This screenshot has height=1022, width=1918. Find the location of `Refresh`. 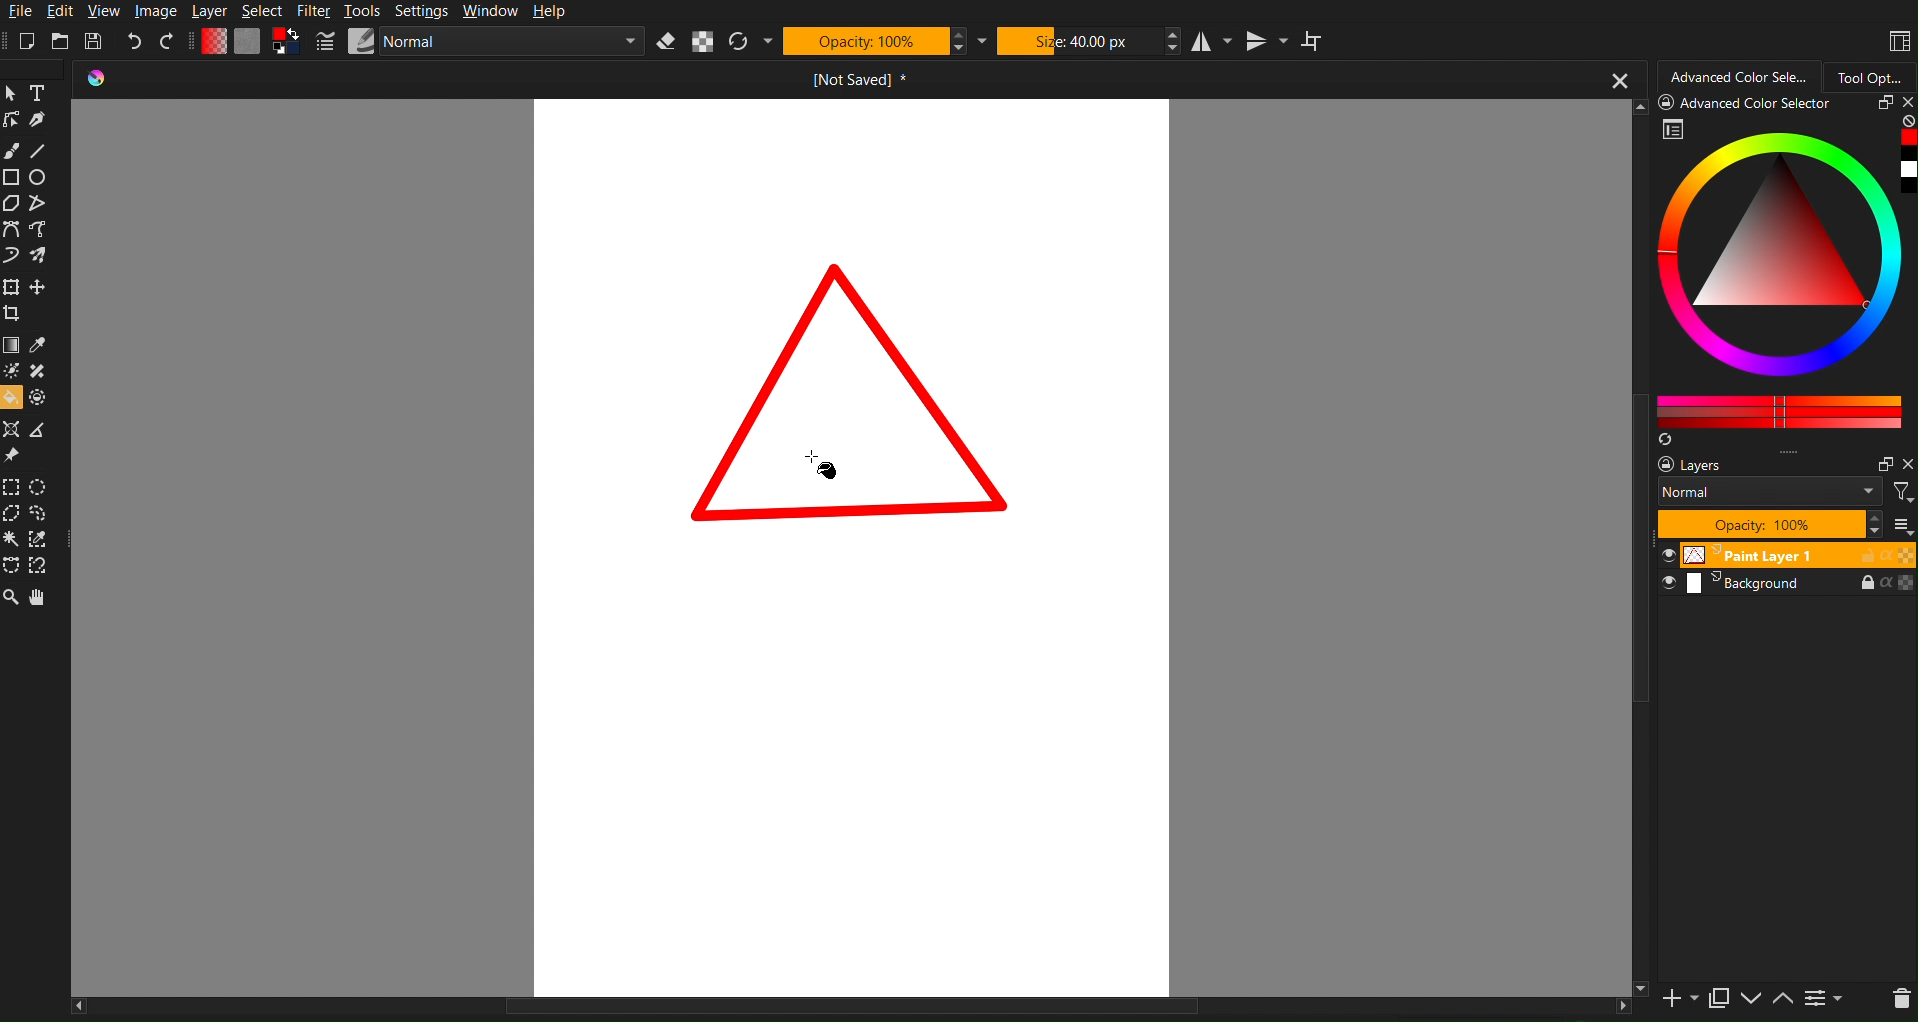

Refresh is located at coordinates (740, 42).